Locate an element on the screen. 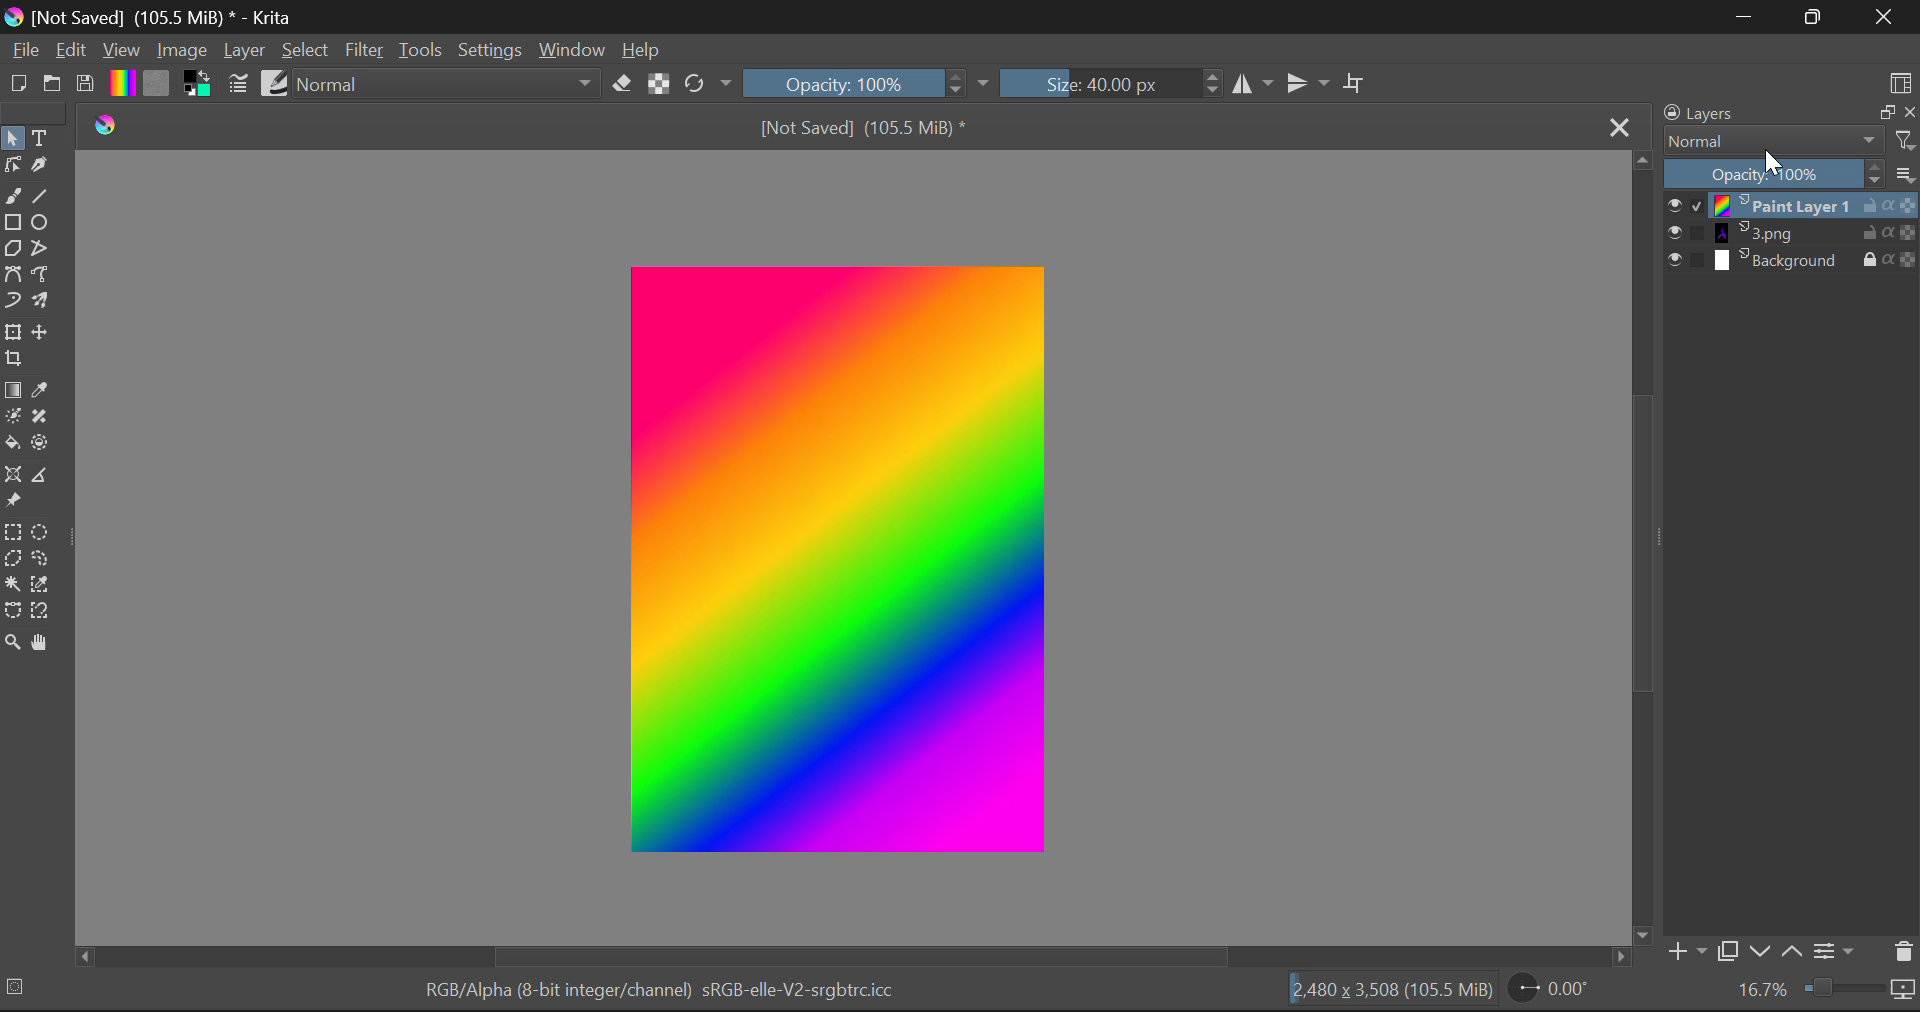  Lock Alpha is located at coordinates (659, 87).